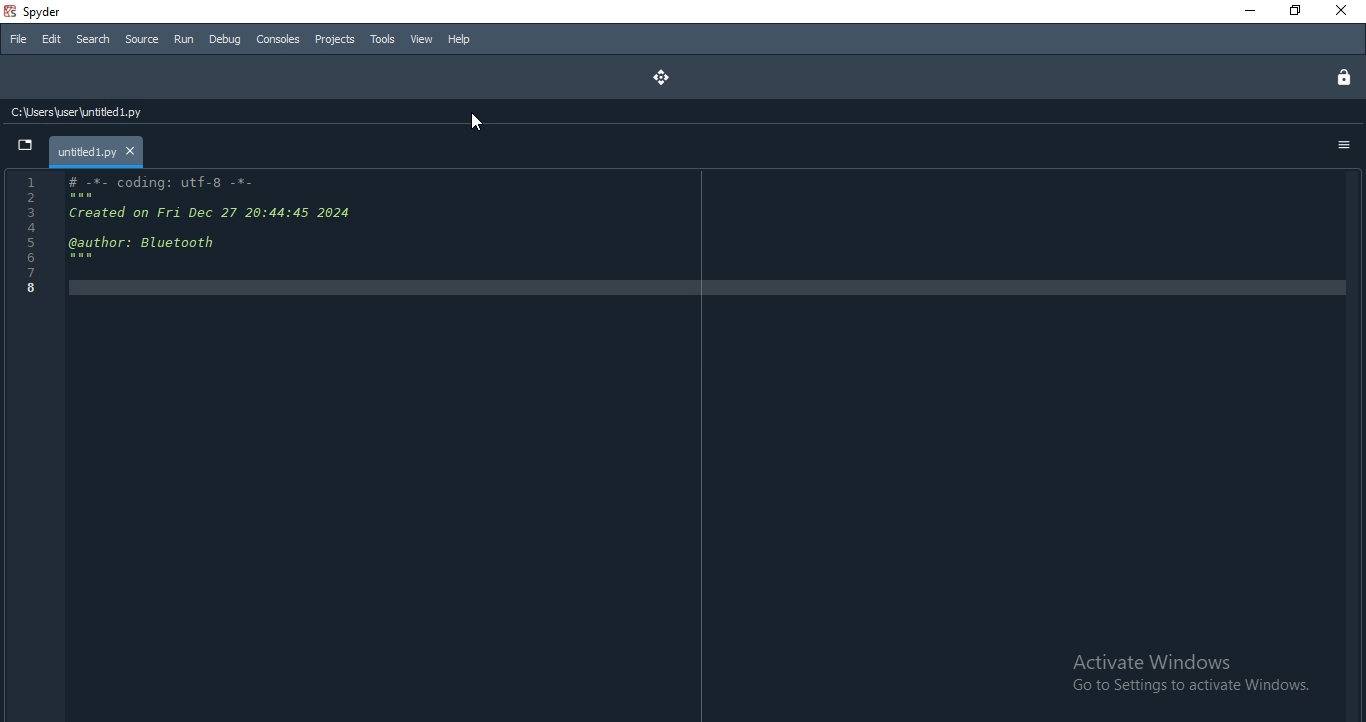  What do you see at coordinates (23, 146) in the screenshot?
I see `dropdown` at bounding box center [23, 146].